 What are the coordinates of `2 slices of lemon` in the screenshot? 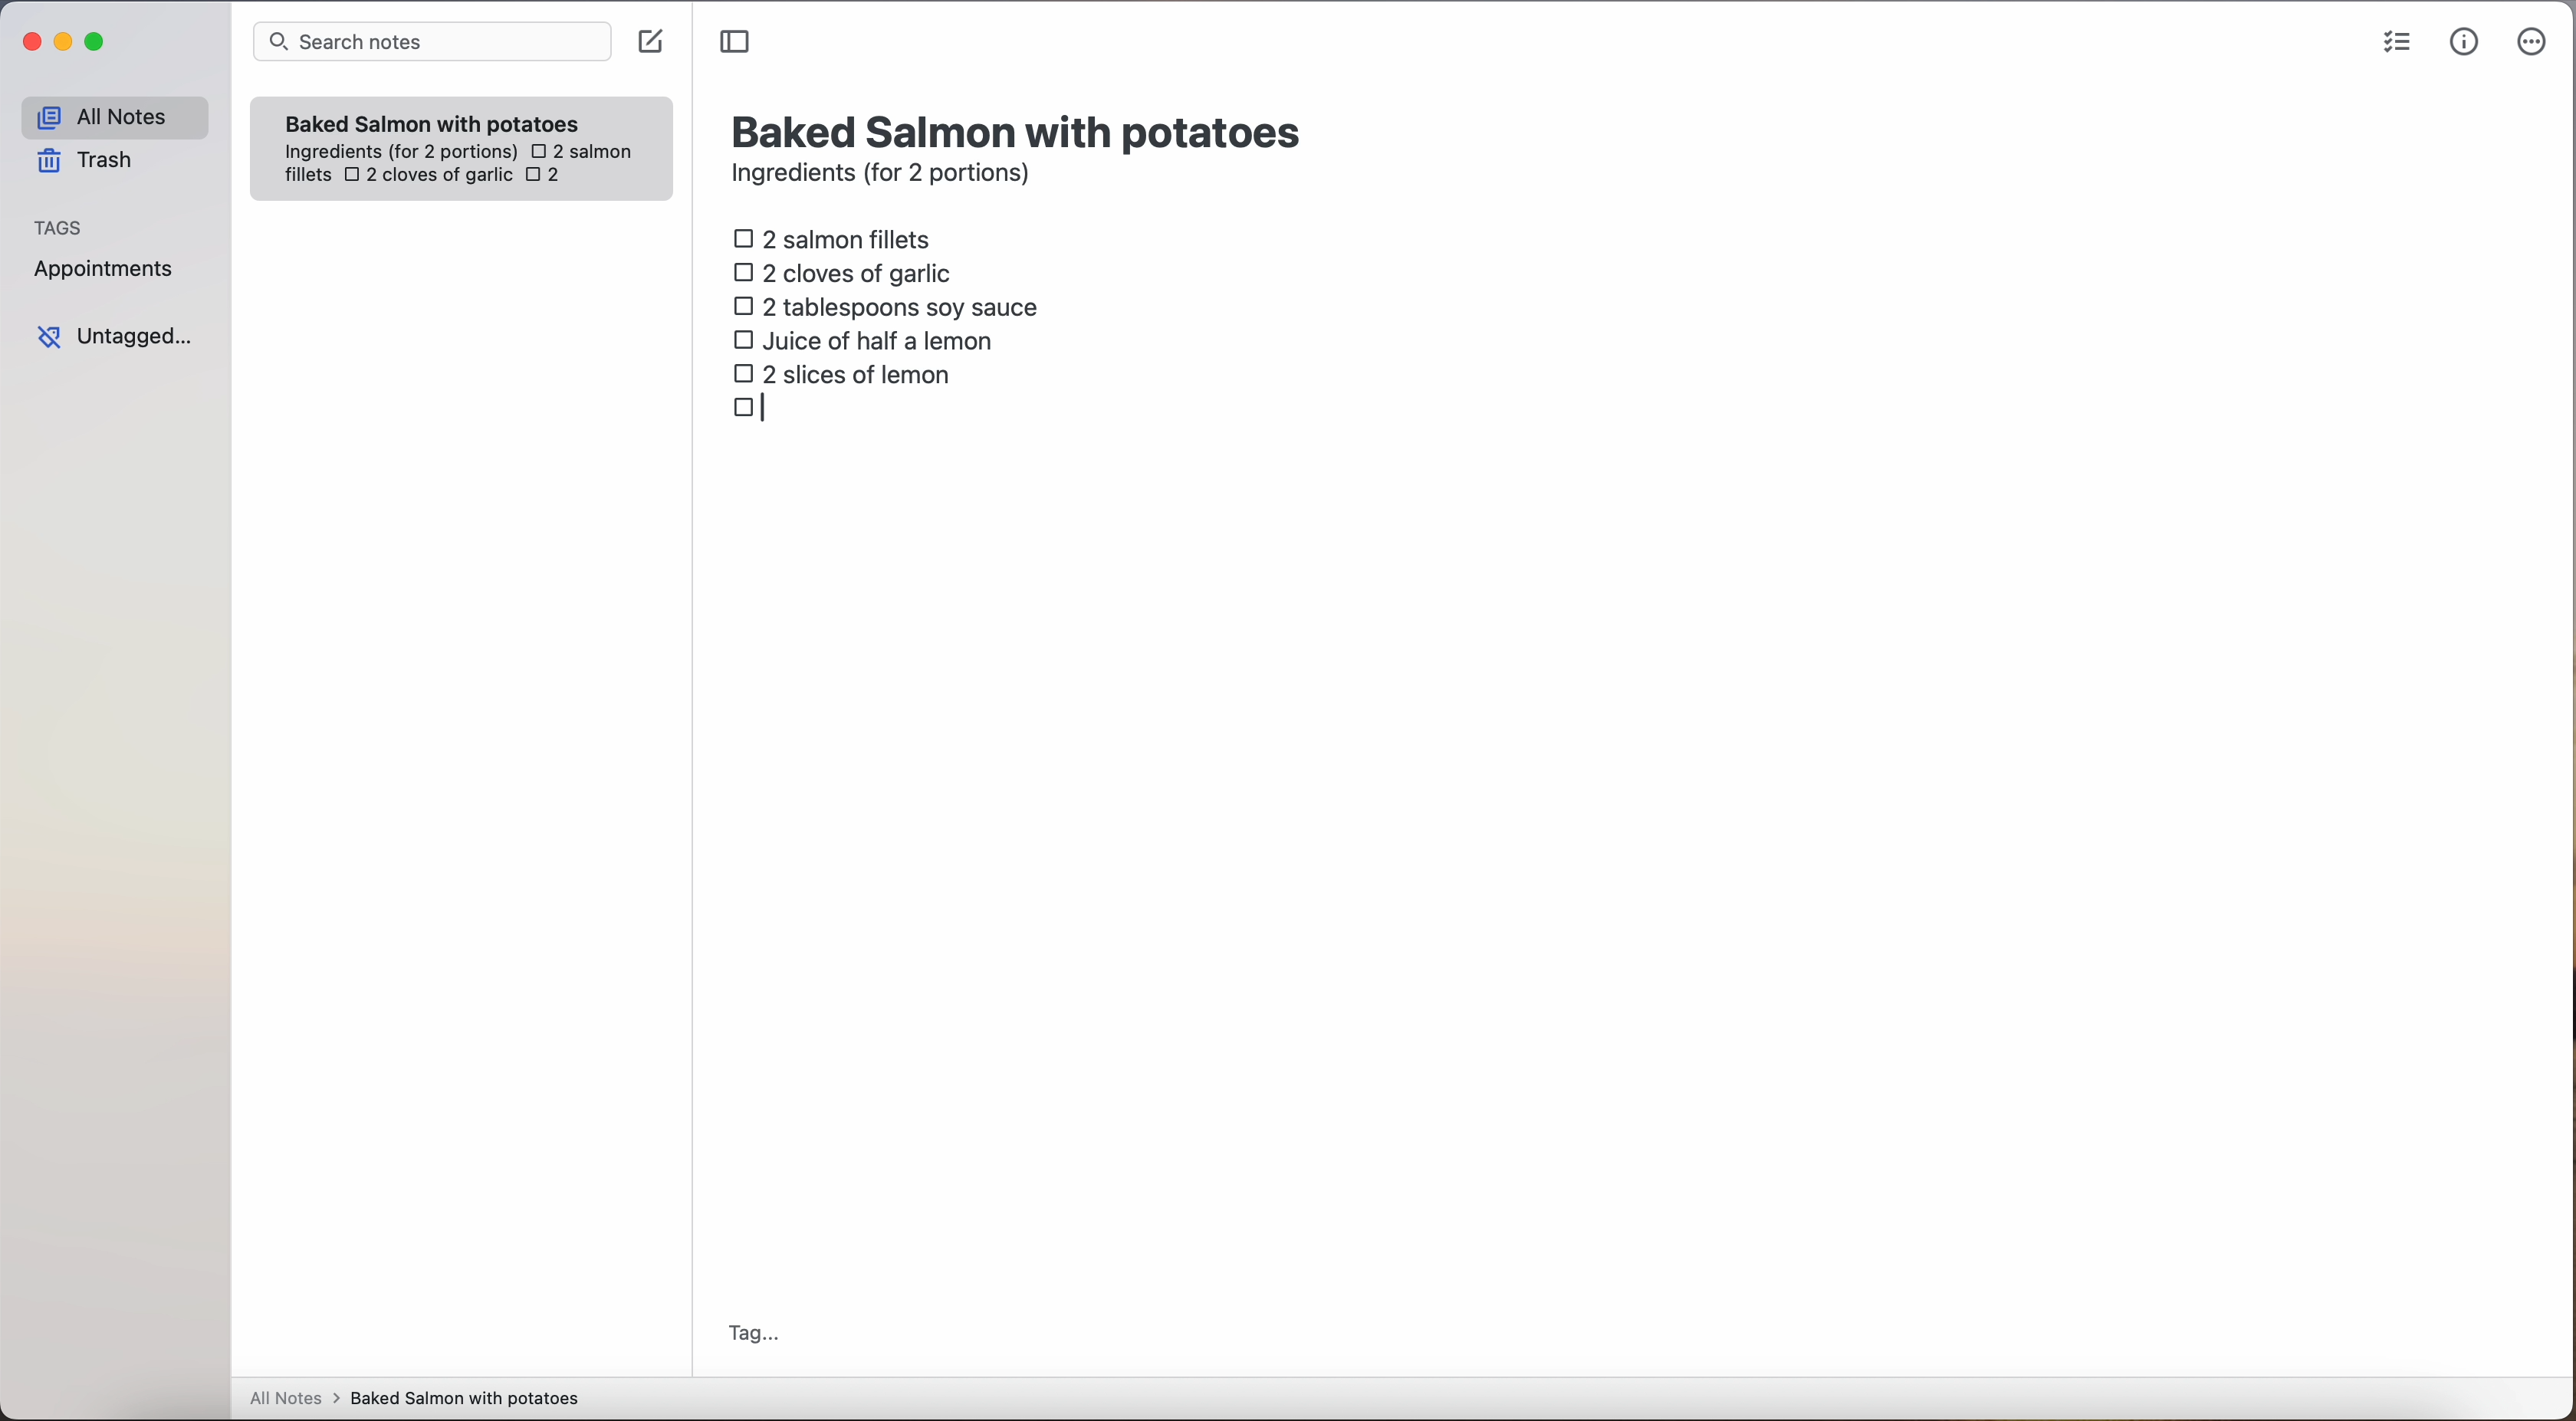 It's located at (843, 374).